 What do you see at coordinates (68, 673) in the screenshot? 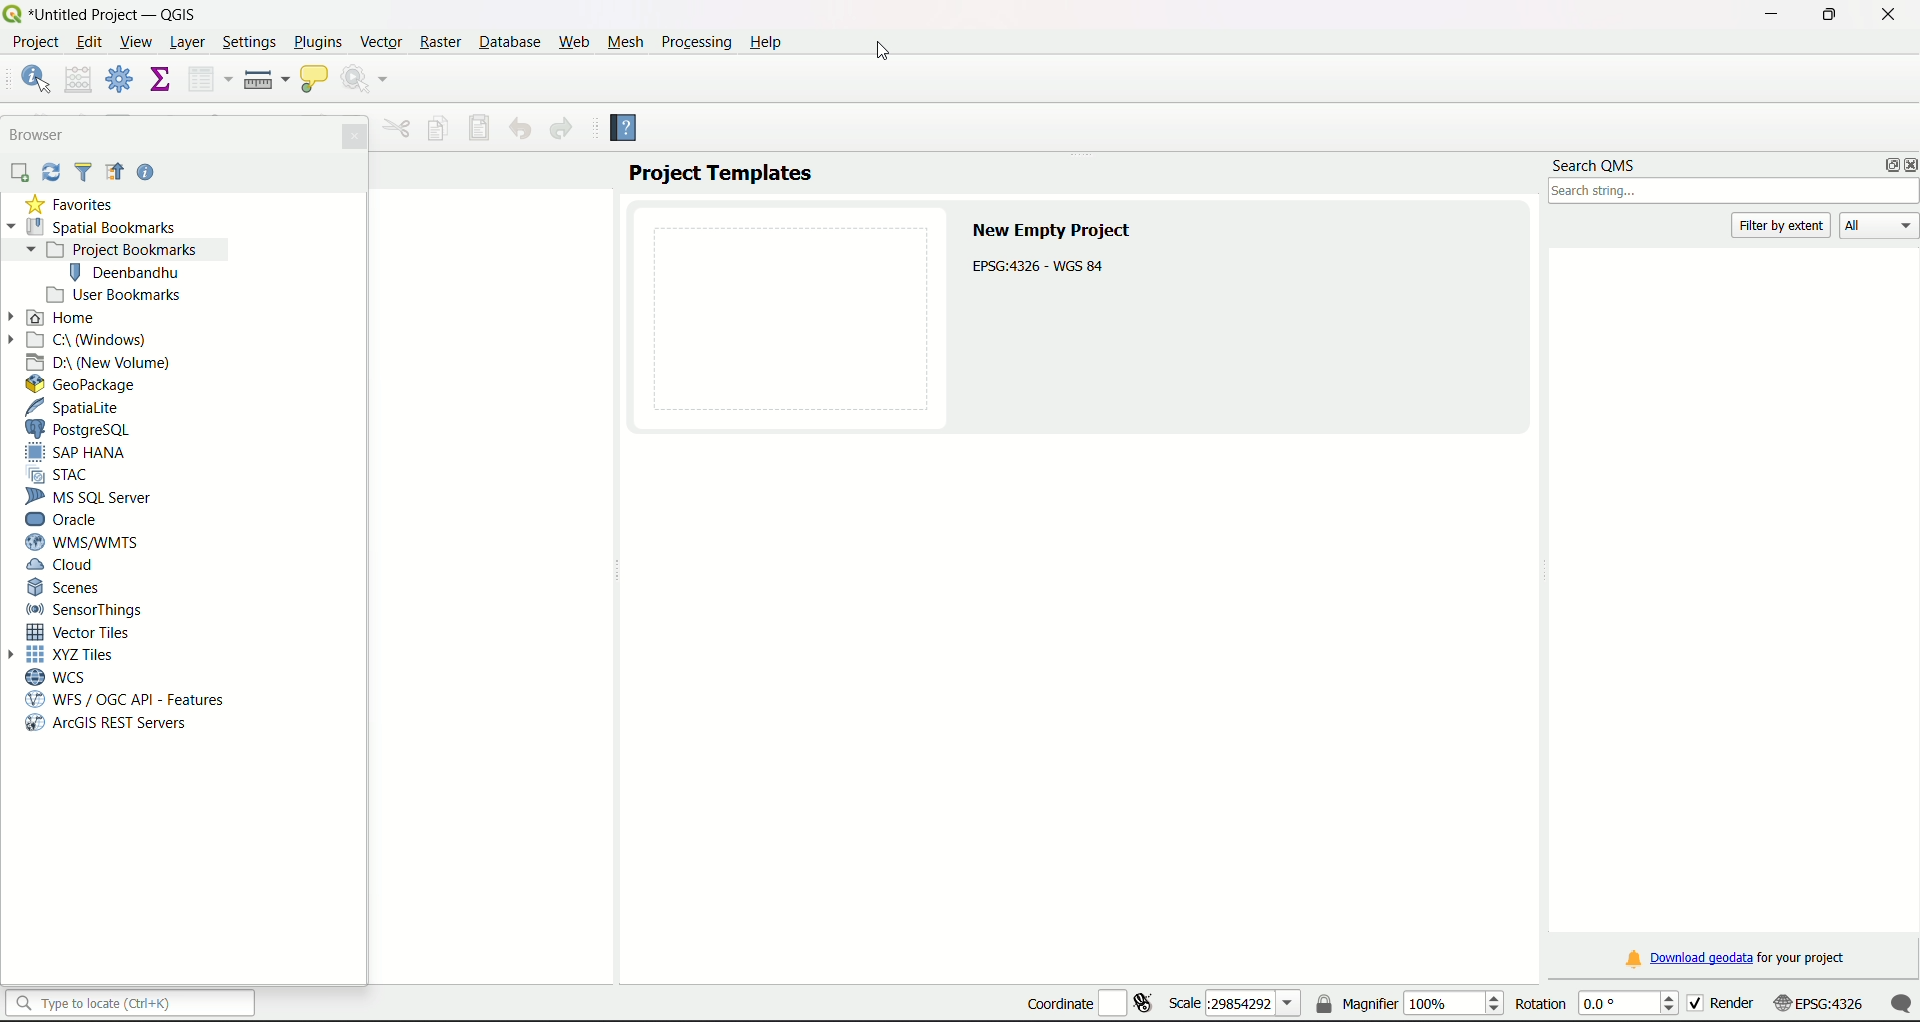
I see `WCS` at bounding box center [68, 673].